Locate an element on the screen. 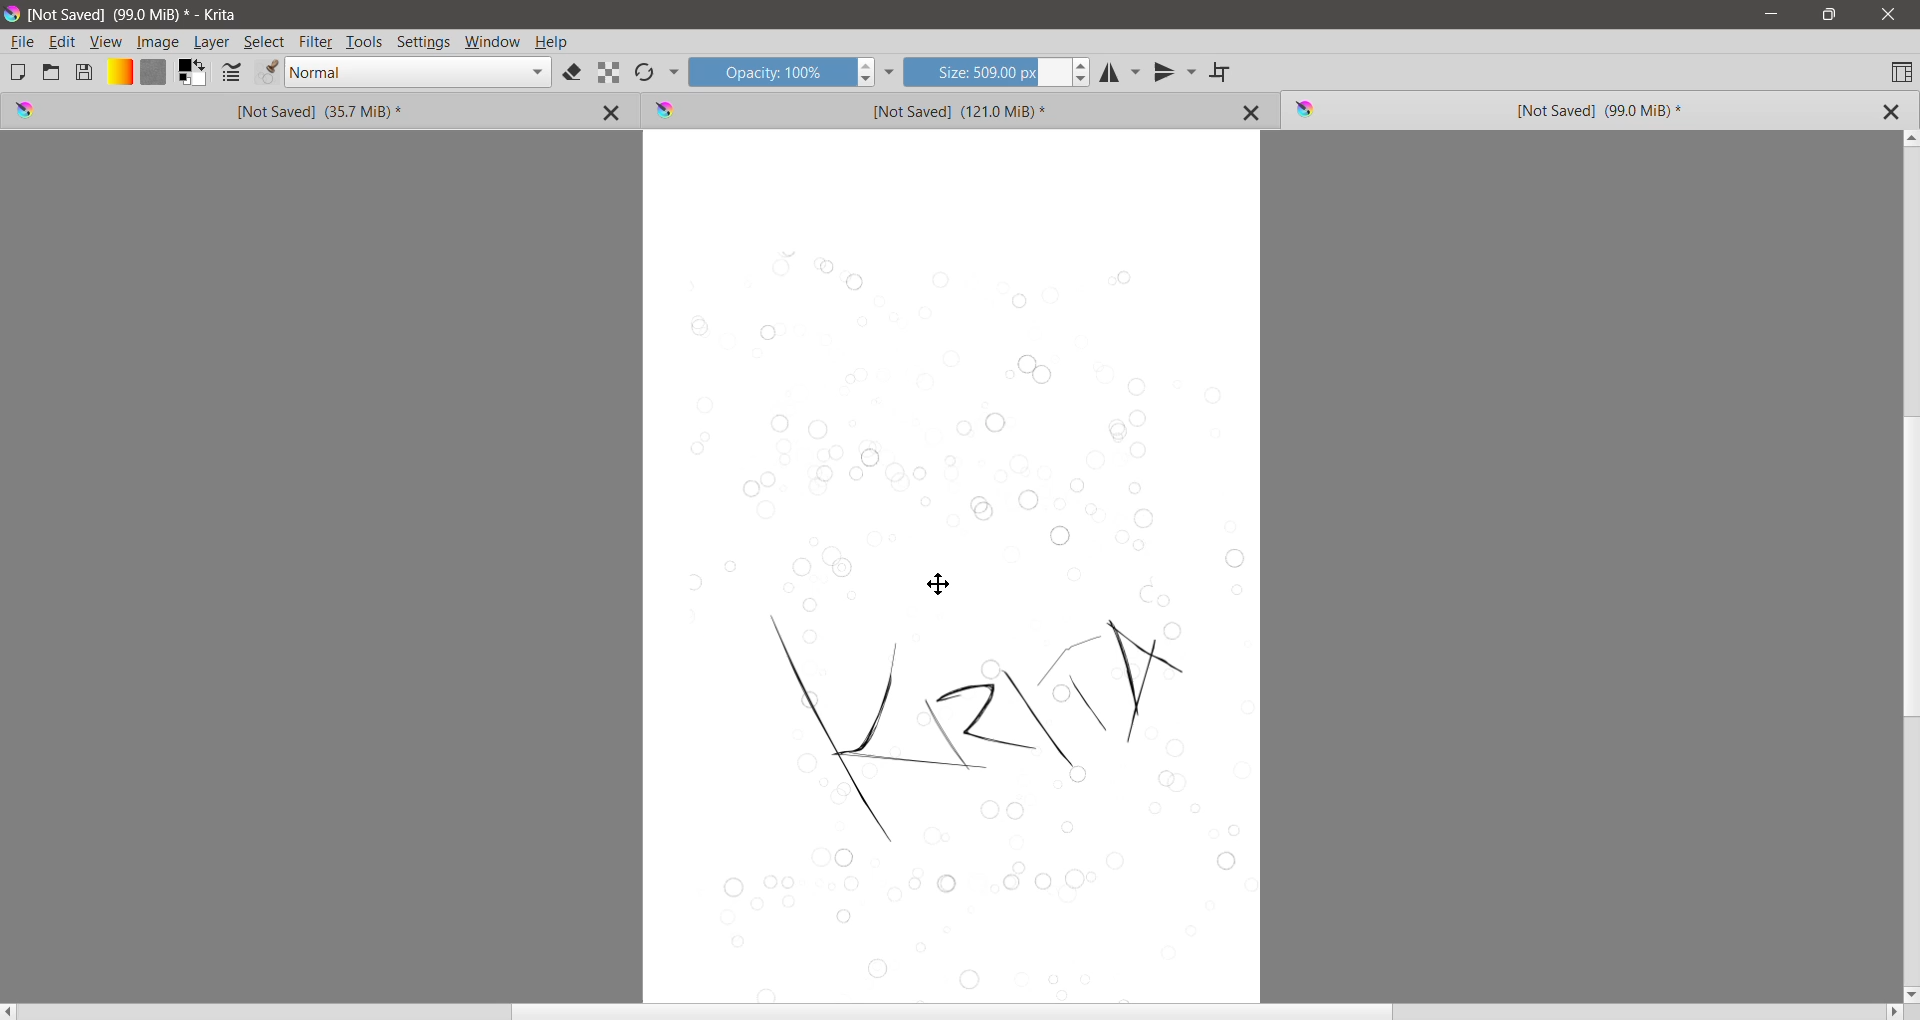 The width and height of the screenshot is (1920, 1020). Preserve Alpha is located at coordinates (609, 73).